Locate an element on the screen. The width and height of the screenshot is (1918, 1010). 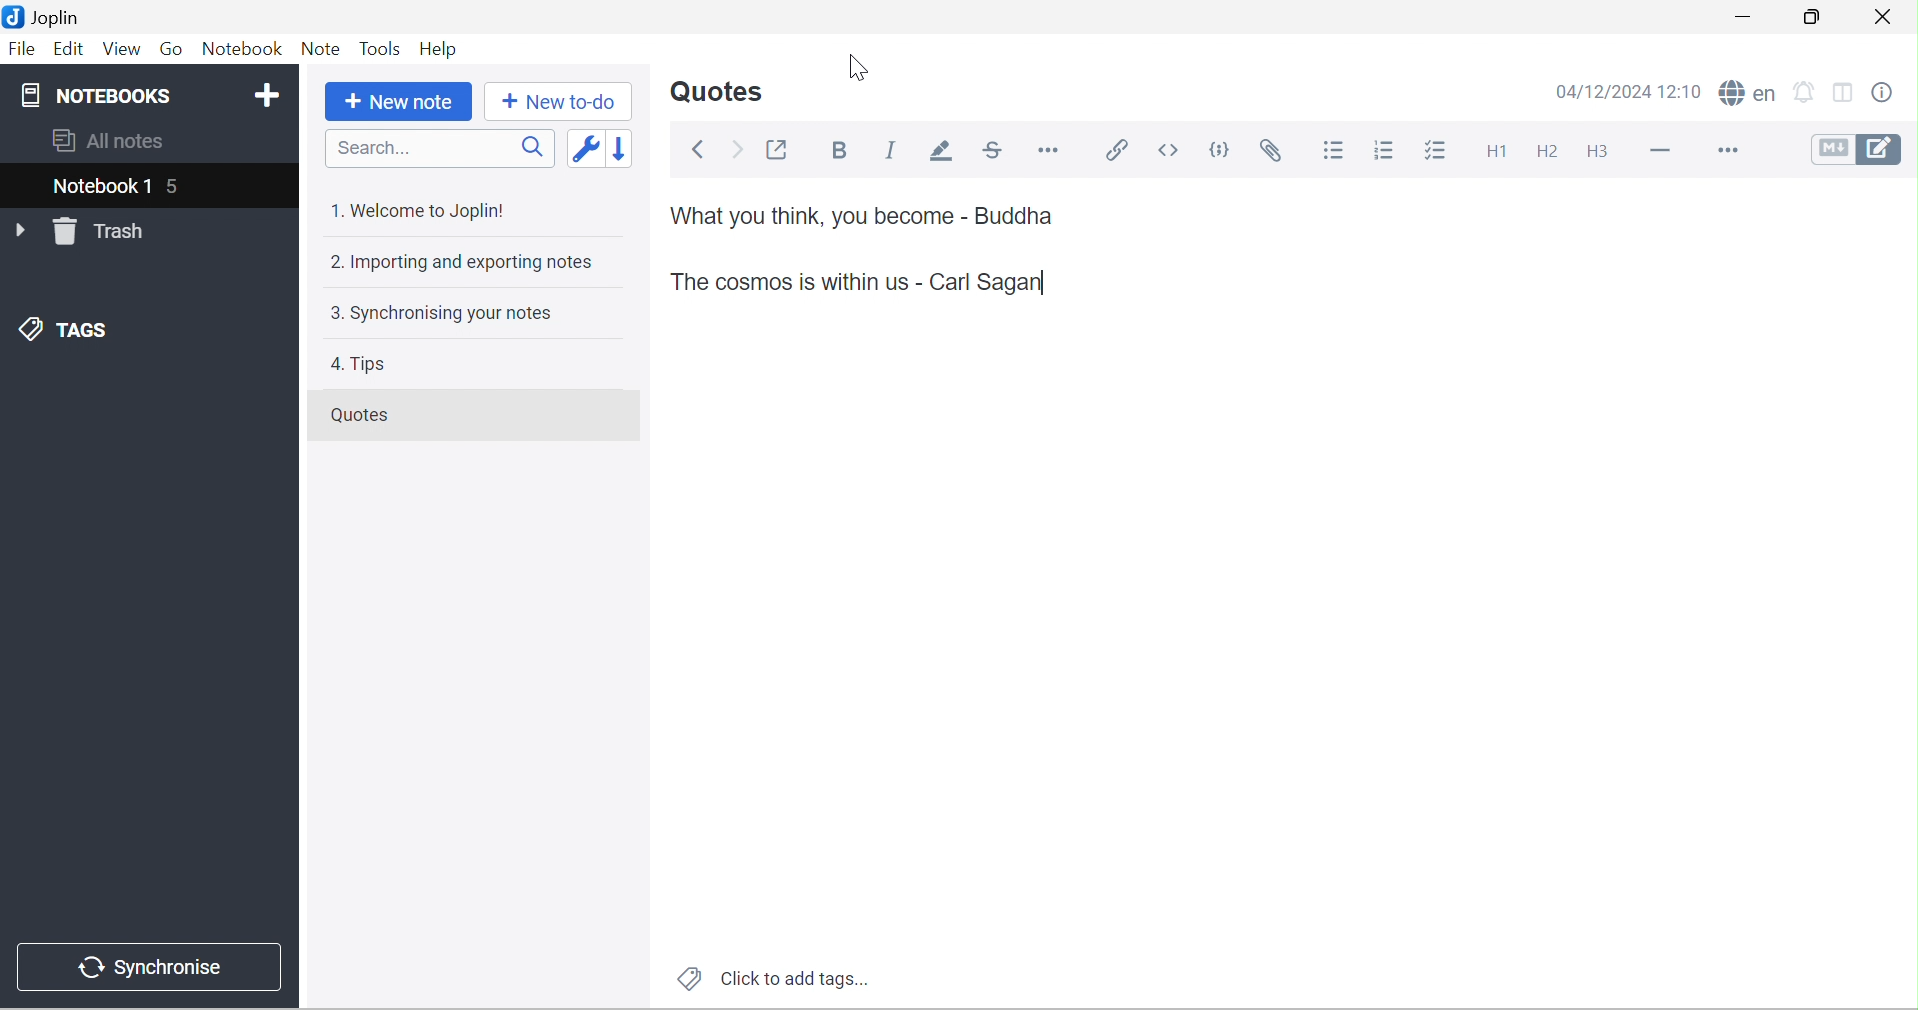
04/12/2024 12:10 is located at coordinates (1629, 91).